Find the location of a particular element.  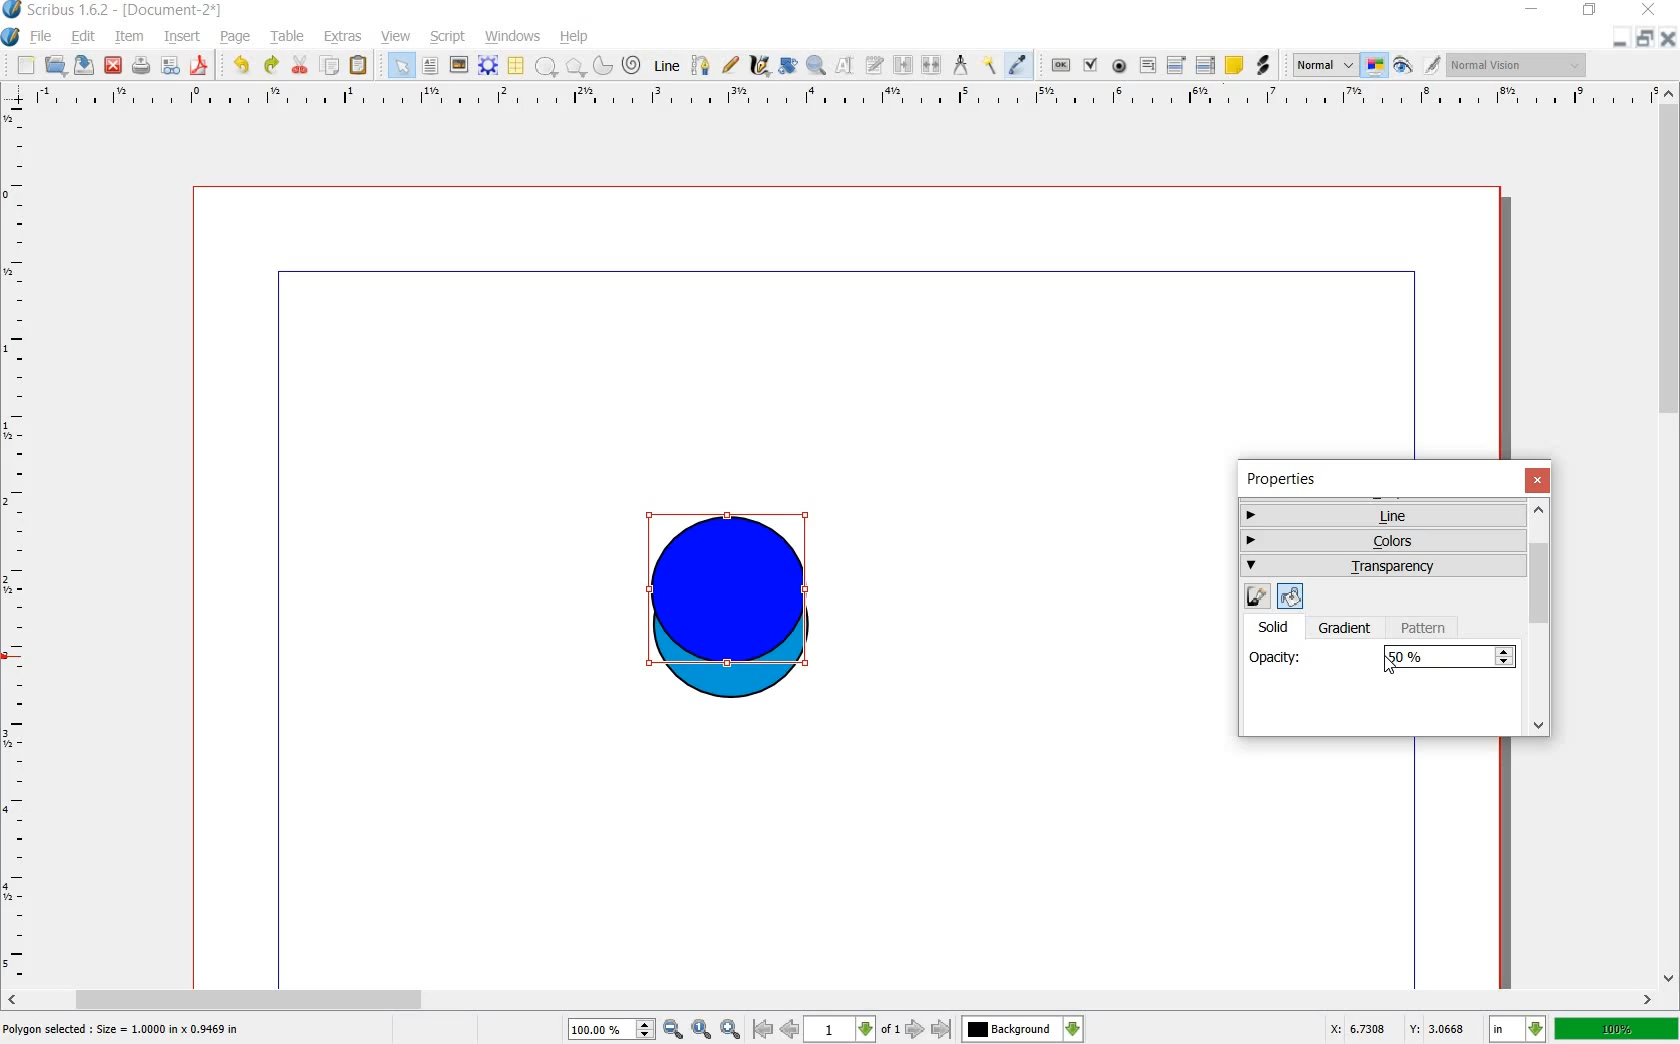

link text frames is located at coordinates (904, 66).